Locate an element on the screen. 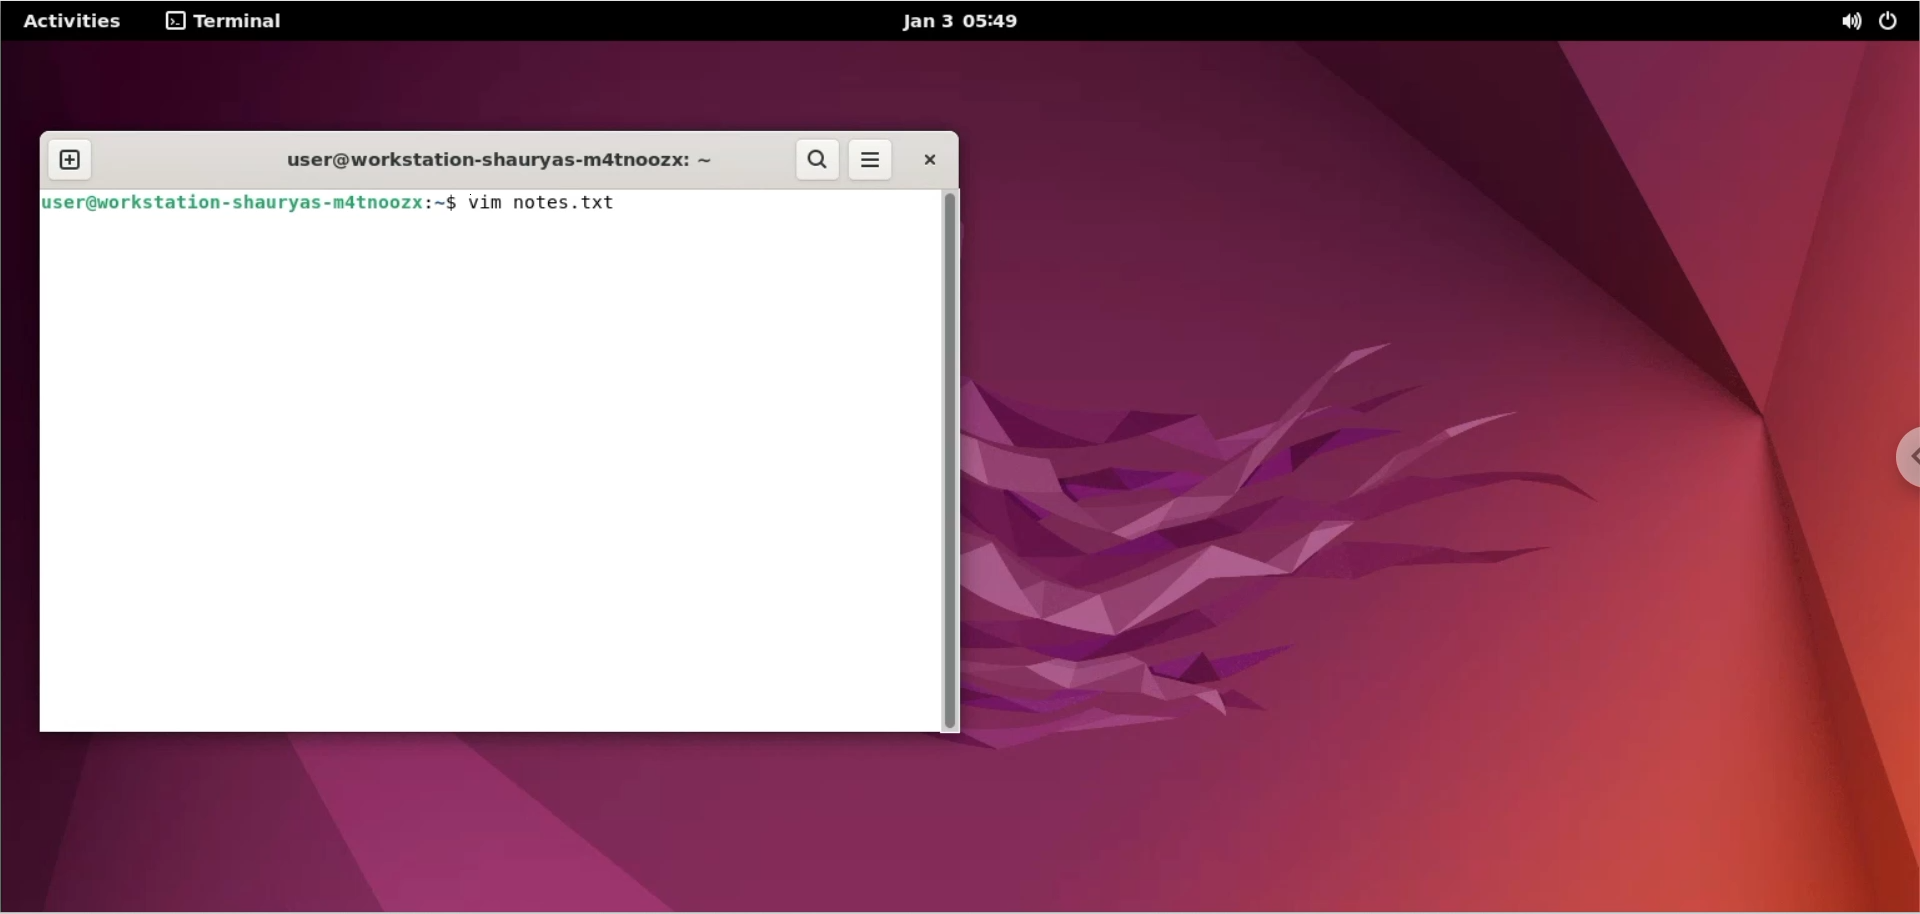 Image resolution: width=1920 pixels, height=914 pixels. menu is located at coordinates (871, 162).